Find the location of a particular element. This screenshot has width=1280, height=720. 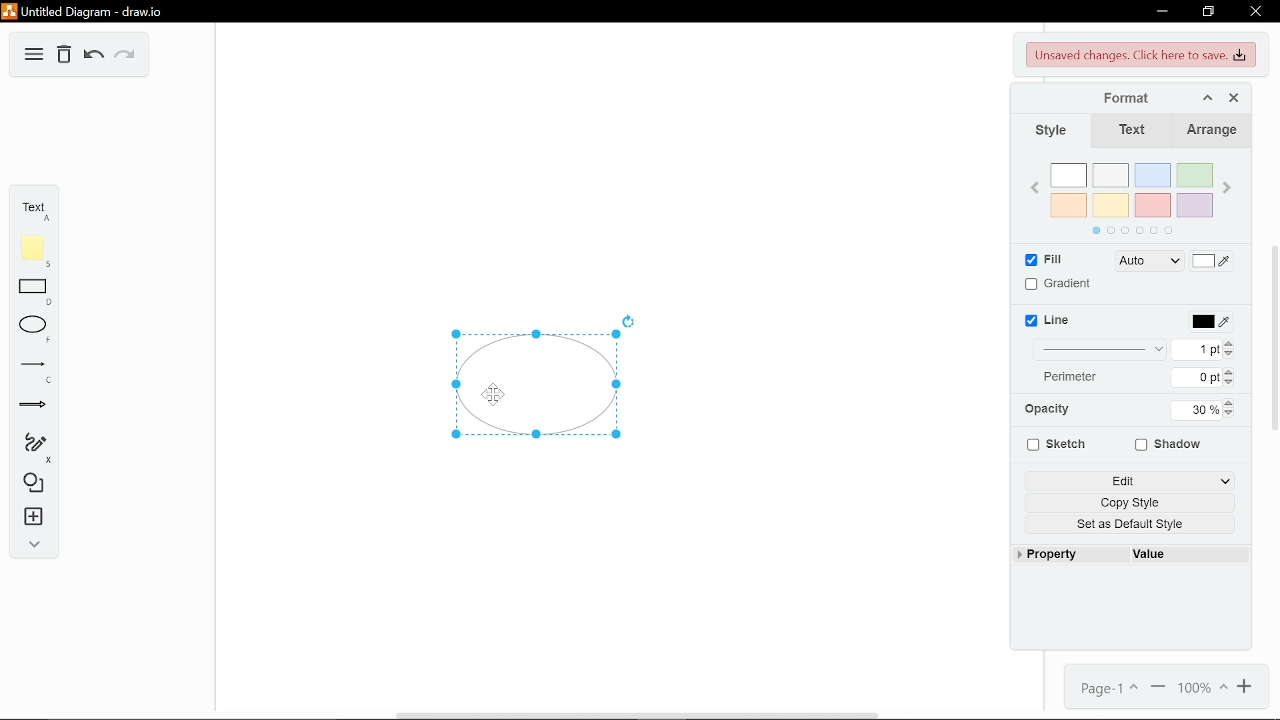

Arrow is located at coordinates (33, 402).